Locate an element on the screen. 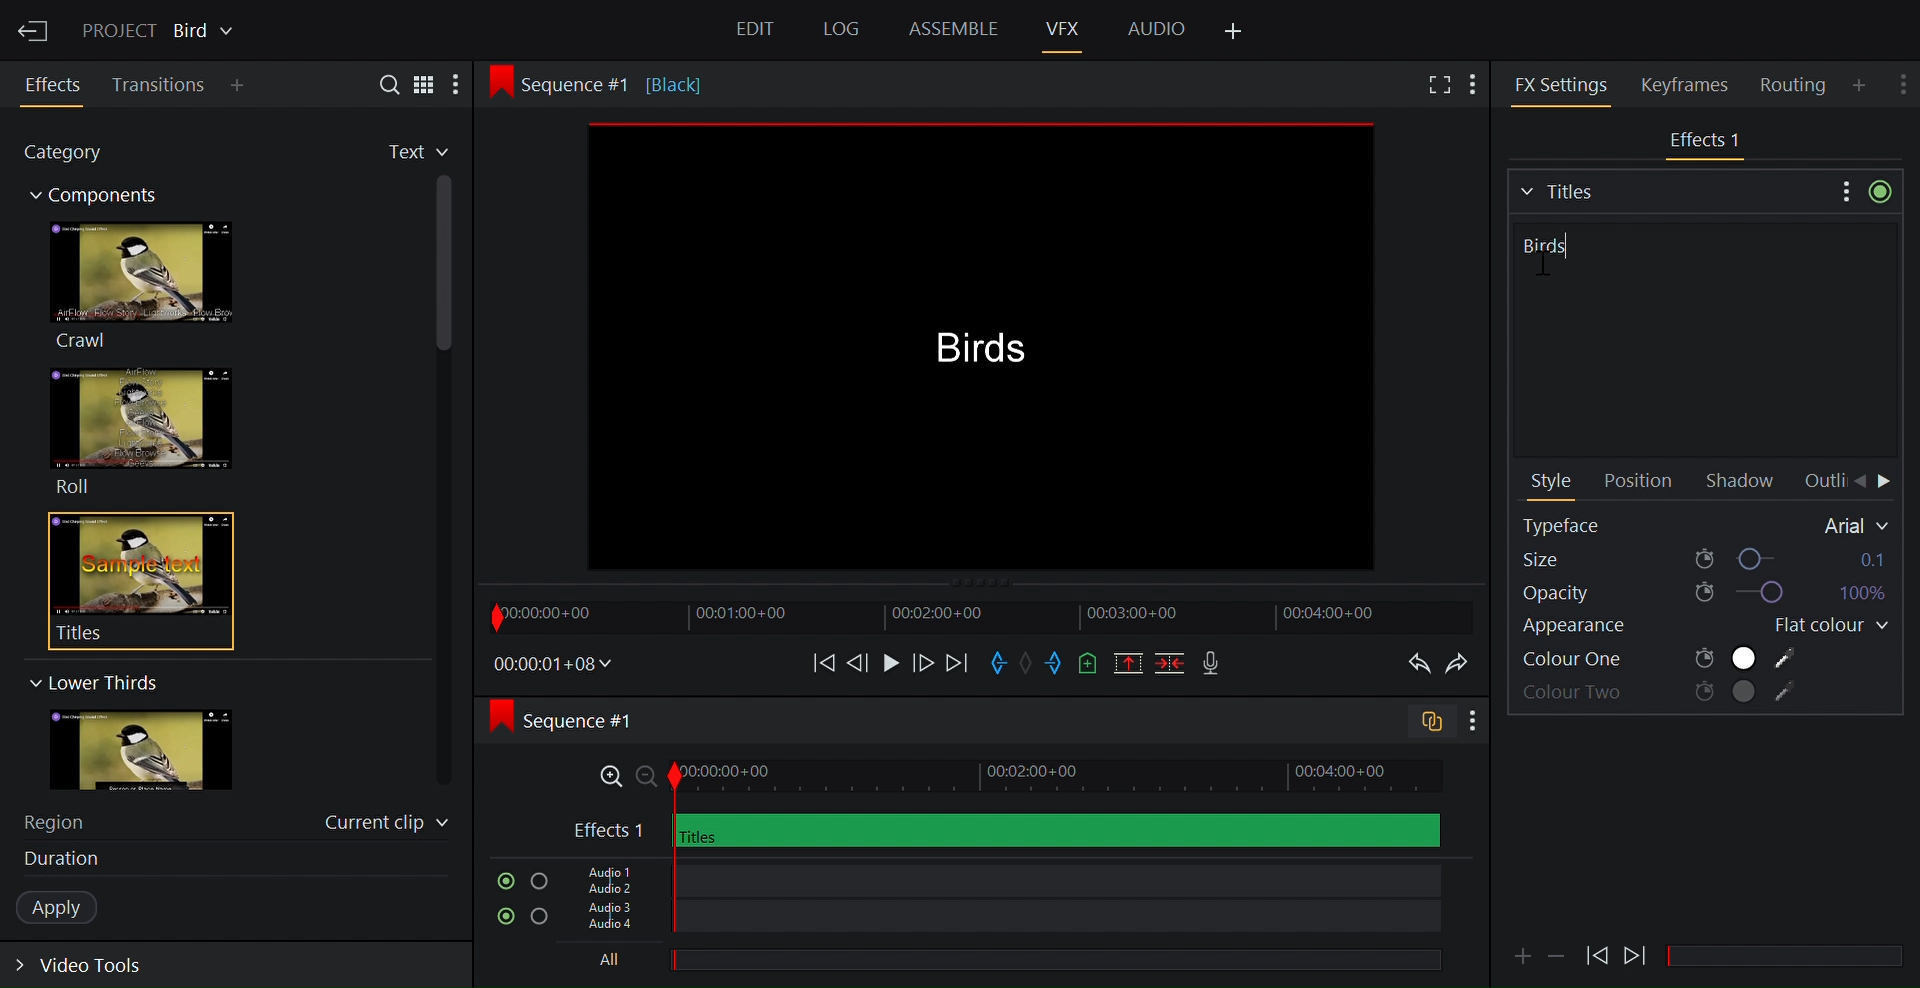 The image size is (1920, 988). Video Track Effects is located at coordinates (1006, 830).